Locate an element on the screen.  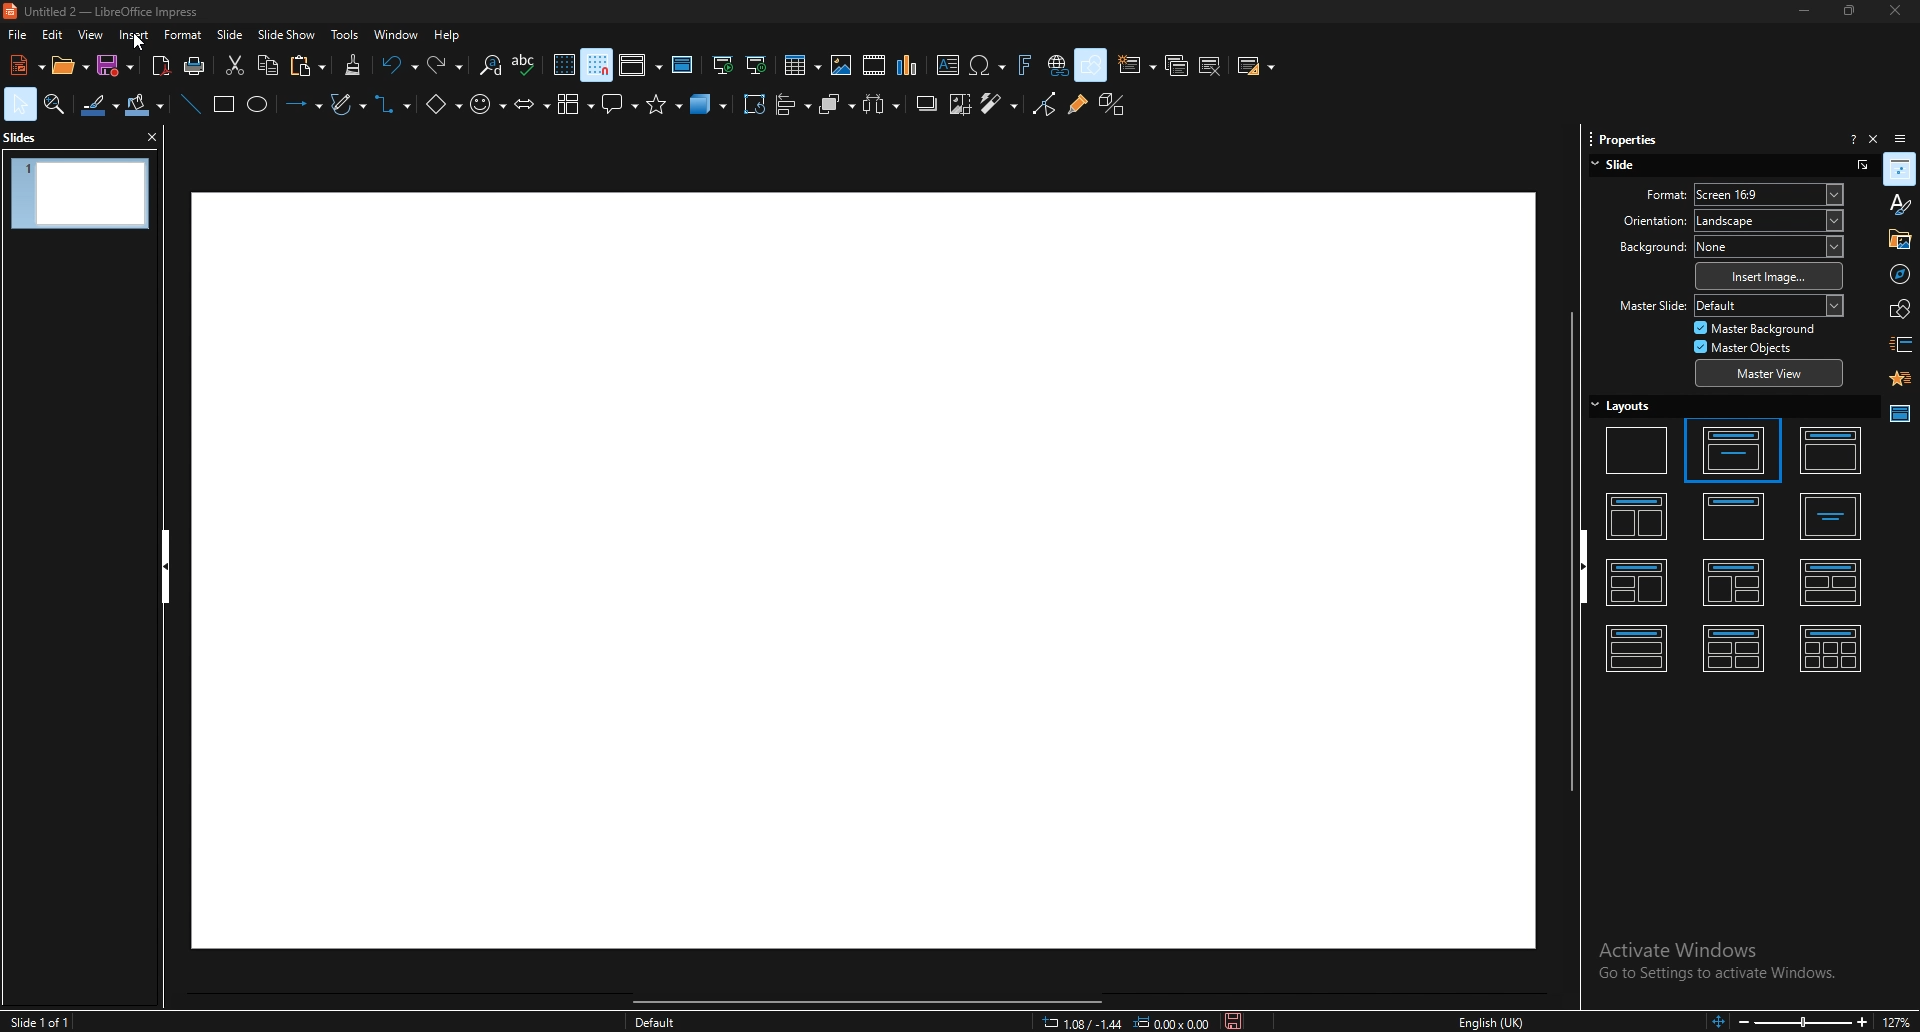
format is located at coordinates (184, 34).